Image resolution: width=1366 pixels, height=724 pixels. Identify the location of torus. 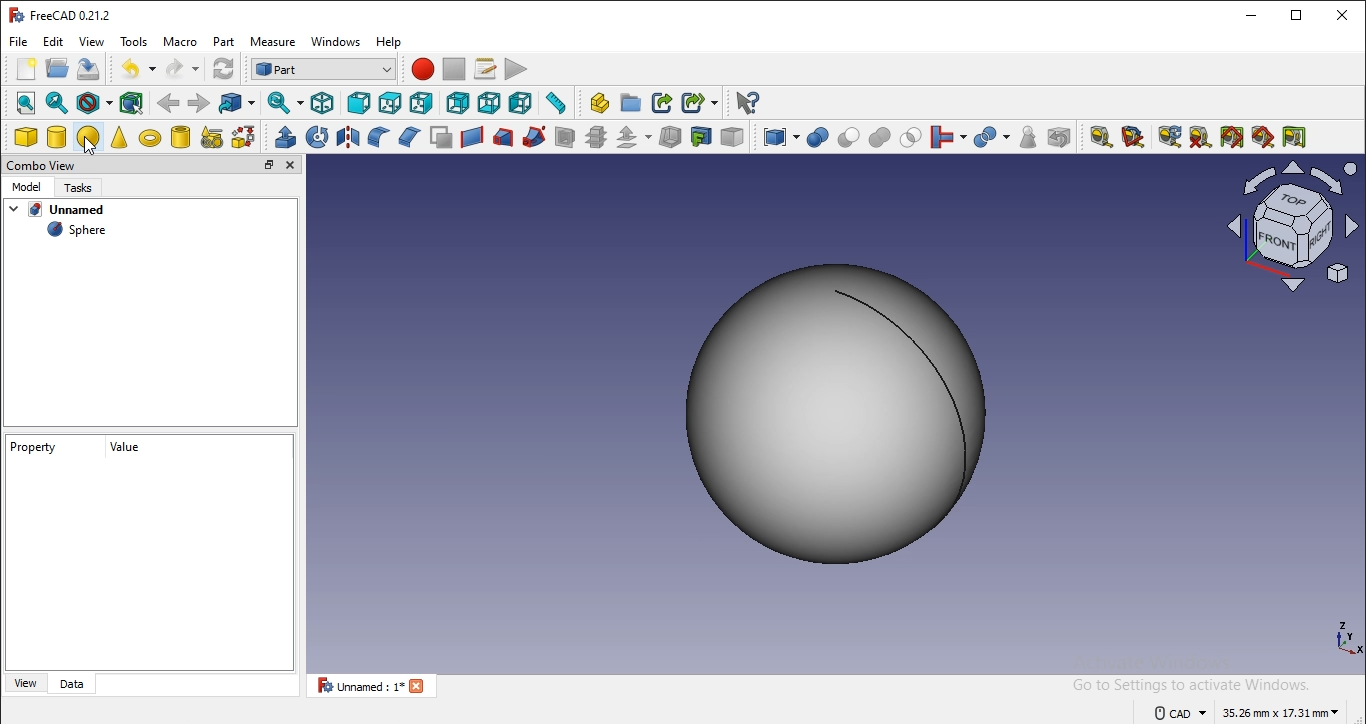
(147, 138).